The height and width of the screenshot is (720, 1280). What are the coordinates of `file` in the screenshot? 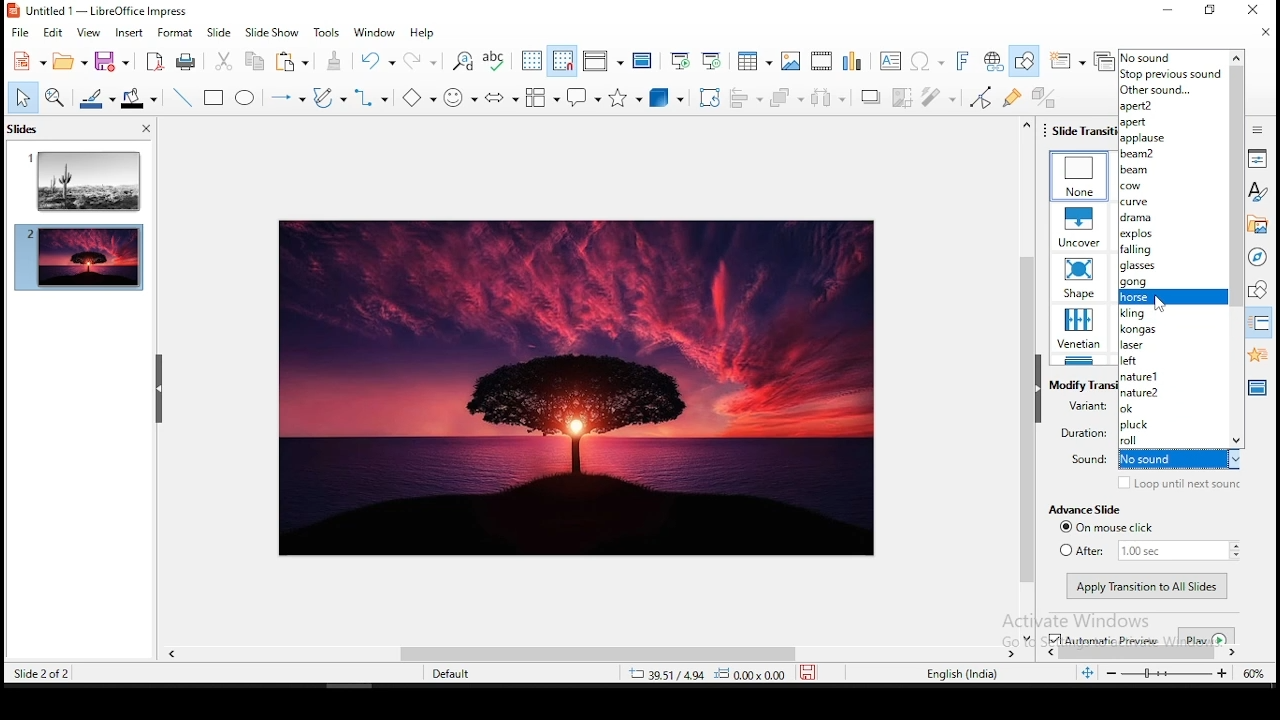 It's located at (20, 33).